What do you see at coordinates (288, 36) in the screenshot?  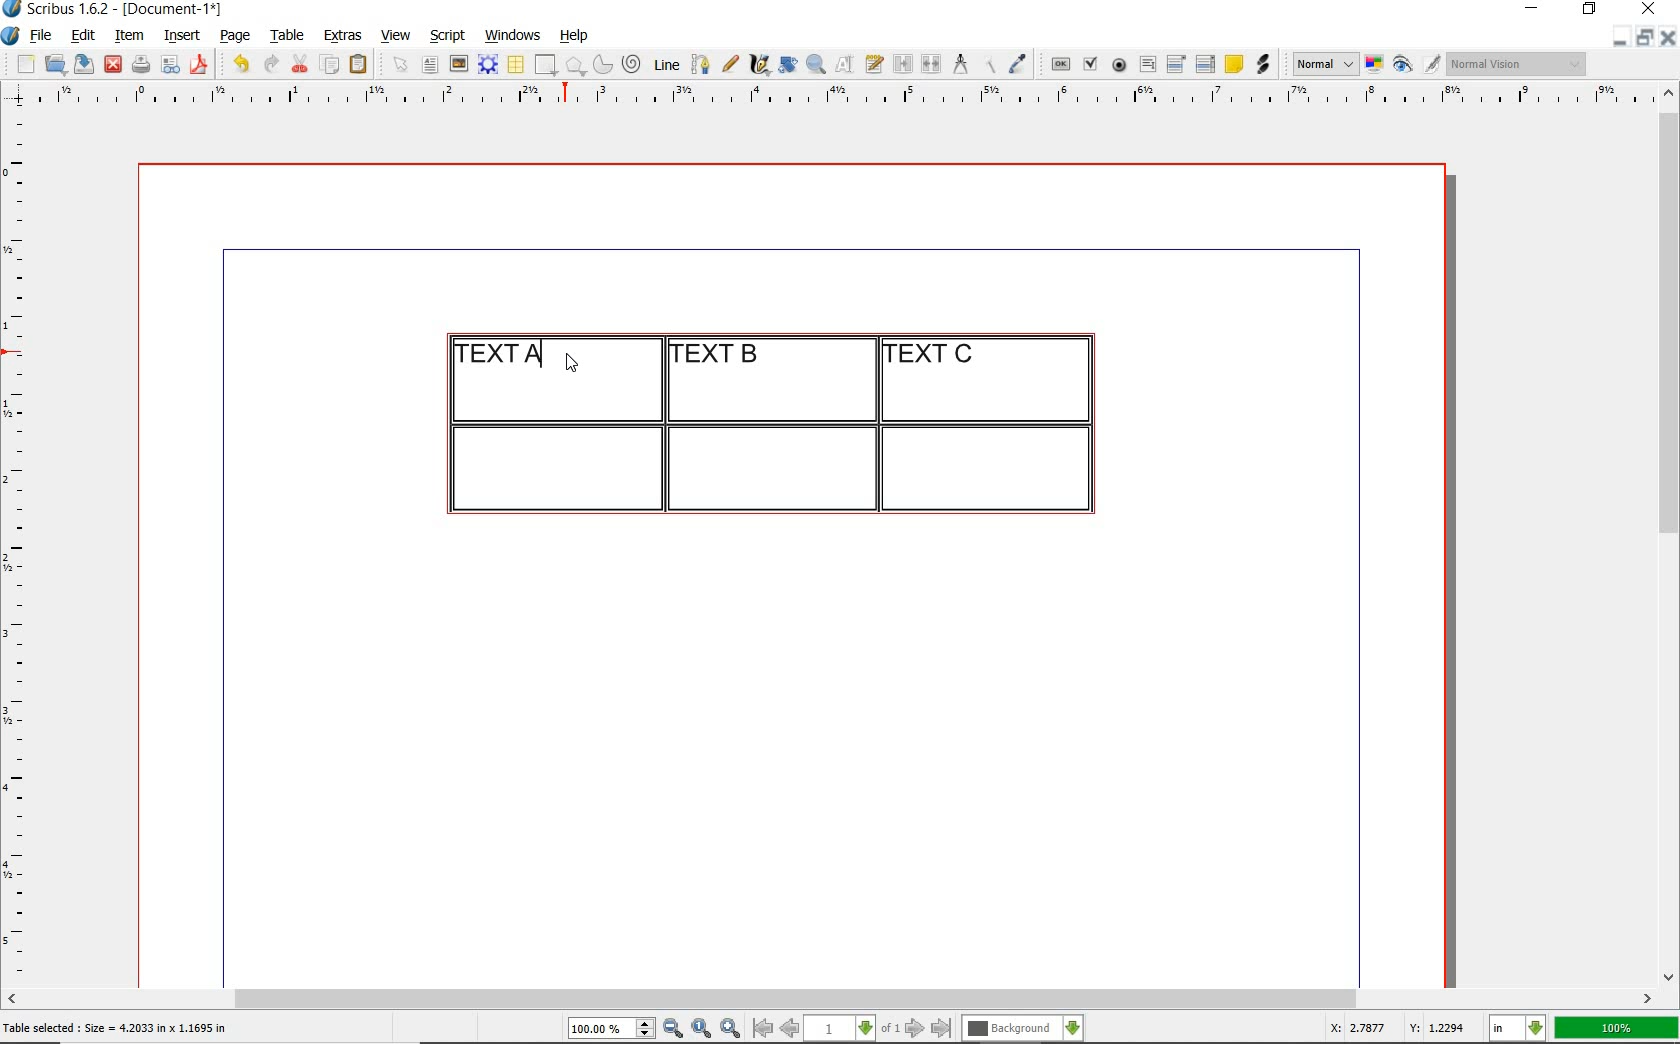 I see `table` at bounding box center [288, 36].